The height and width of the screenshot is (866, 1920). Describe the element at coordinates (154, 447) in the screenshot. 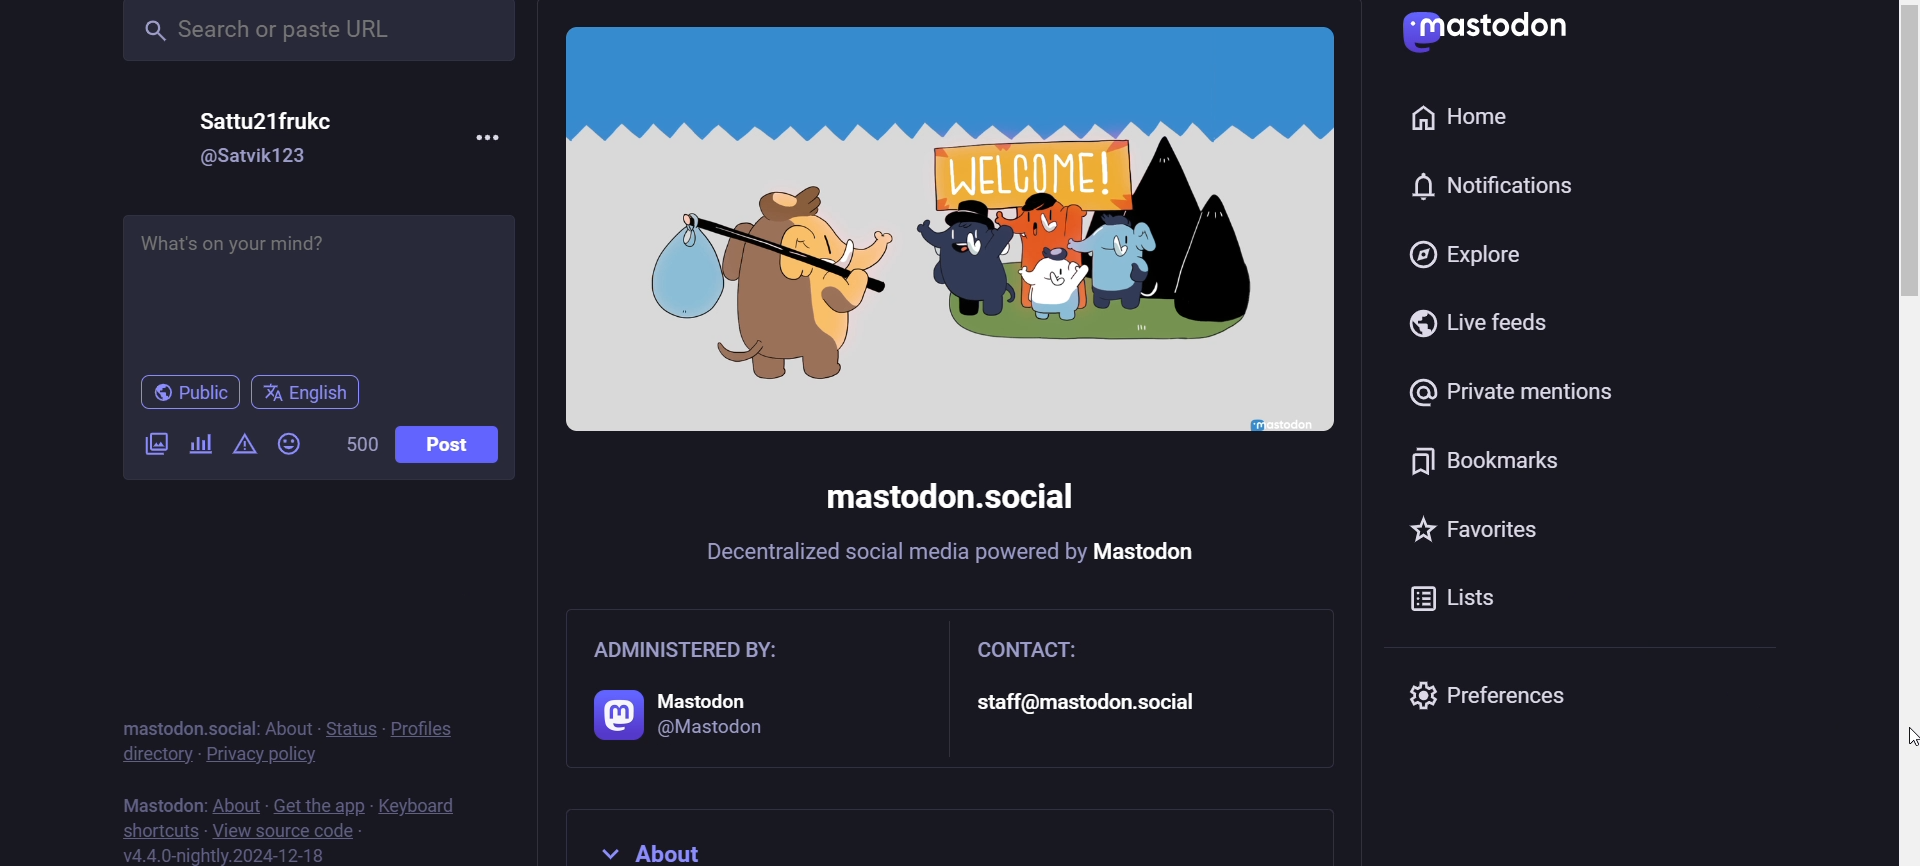

I see `image/video` at that location.